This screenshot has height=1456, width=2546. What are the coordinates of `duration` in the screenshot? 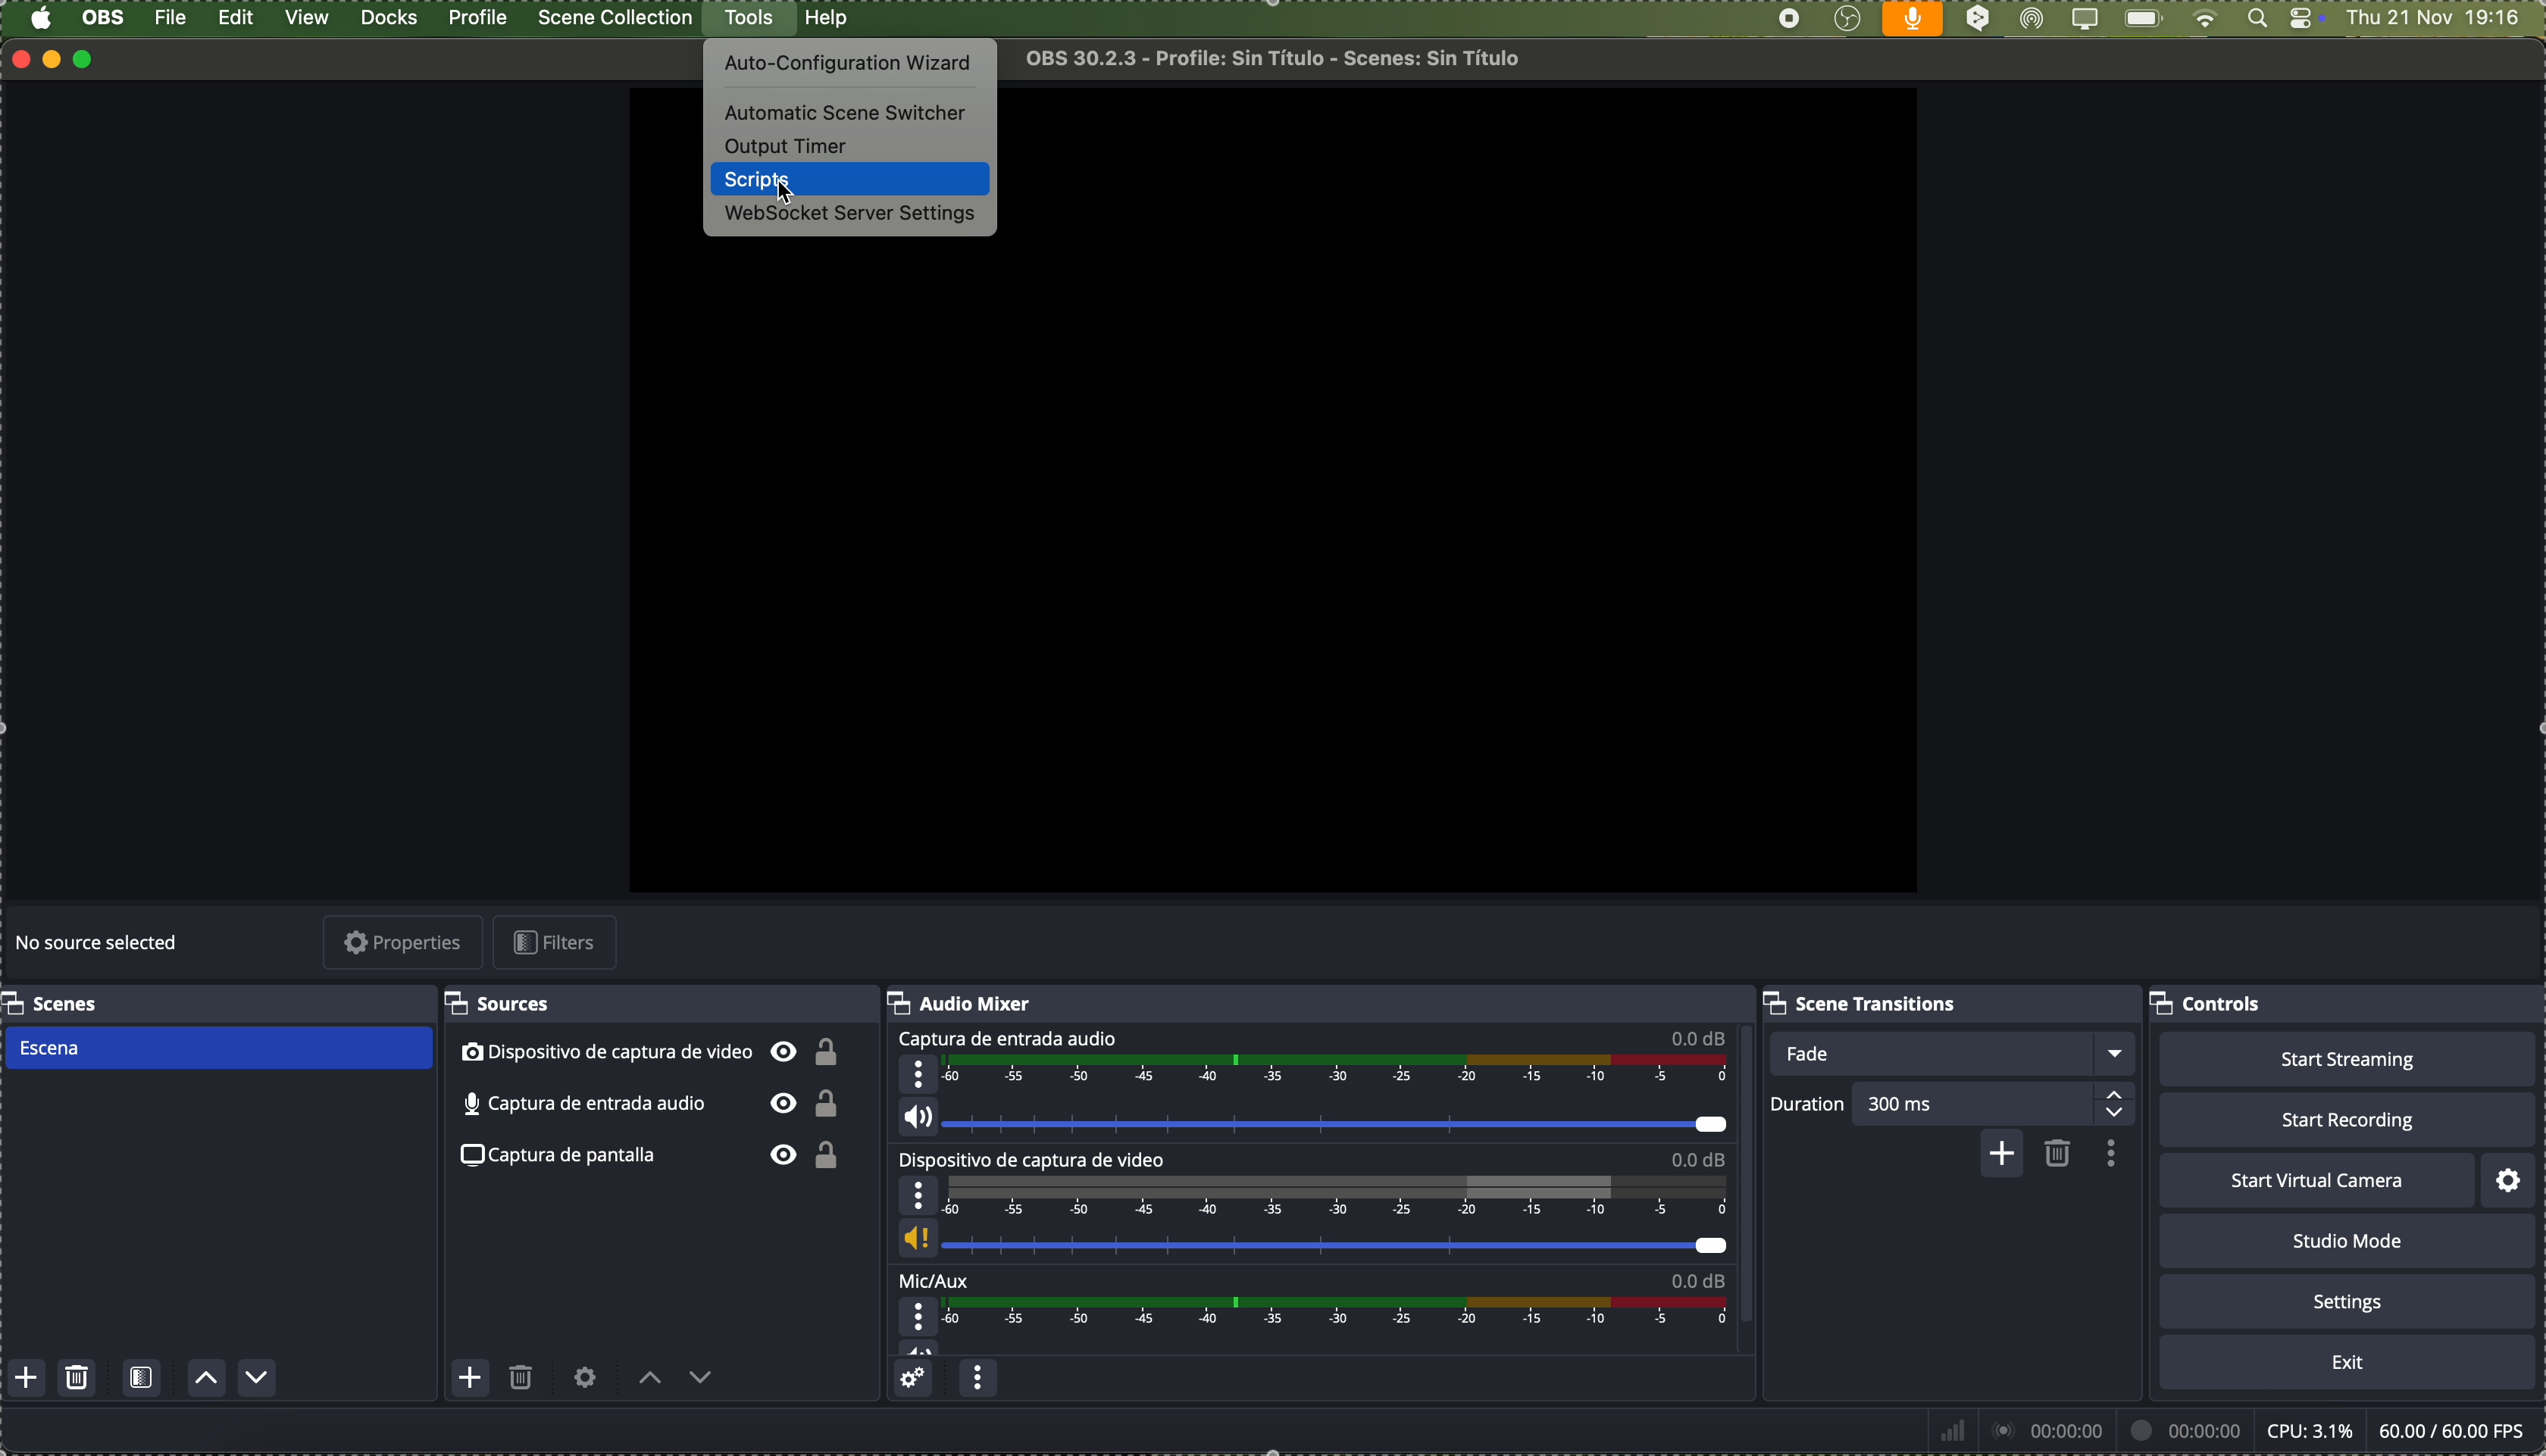 It's located at (1808, 1107).